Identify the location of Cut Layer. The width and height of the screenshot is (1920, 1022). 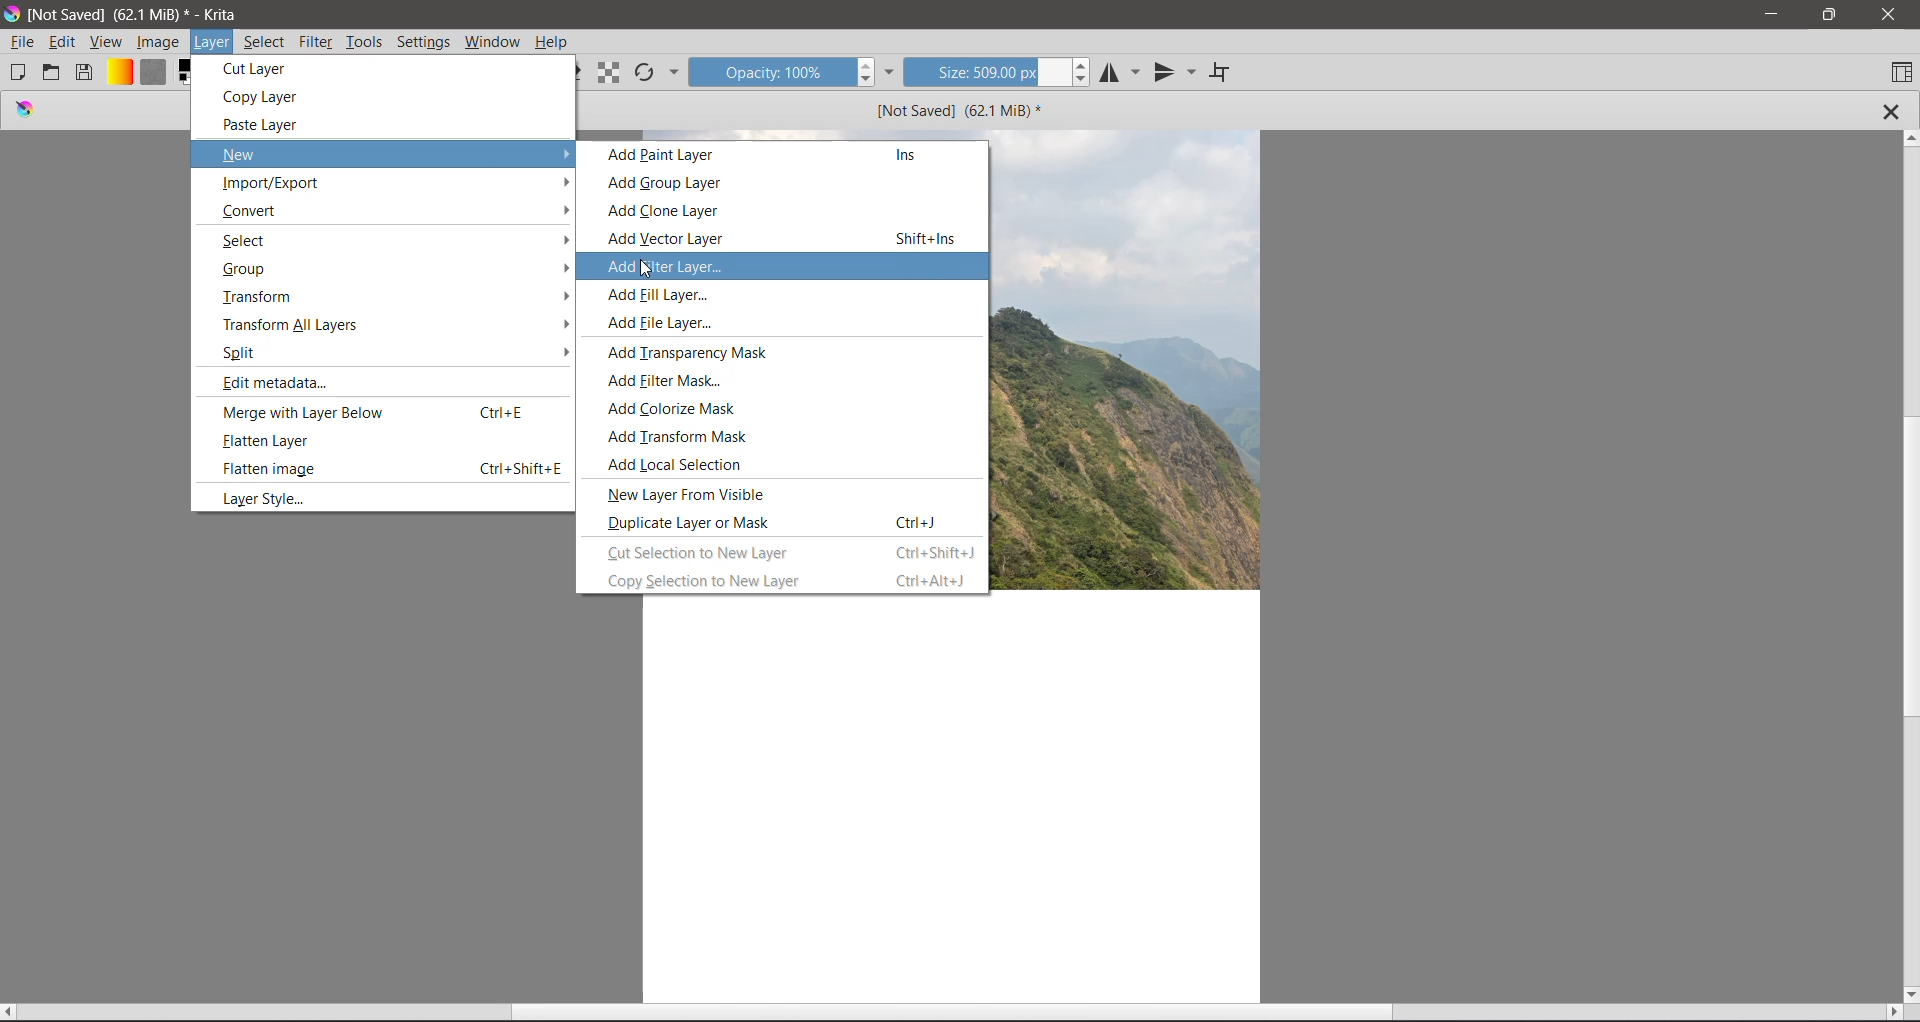
(259, 67).